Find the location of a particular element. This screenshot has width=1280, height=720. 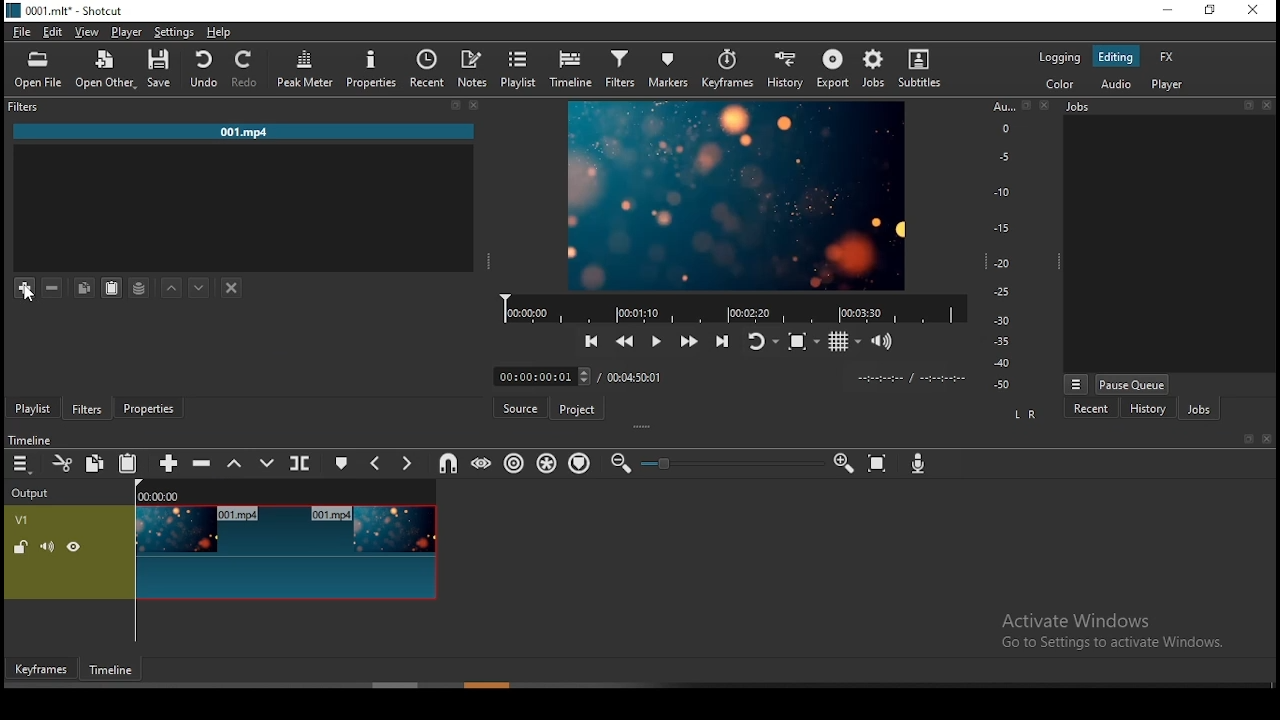

skip to next point is located at coordinates (723, 334).